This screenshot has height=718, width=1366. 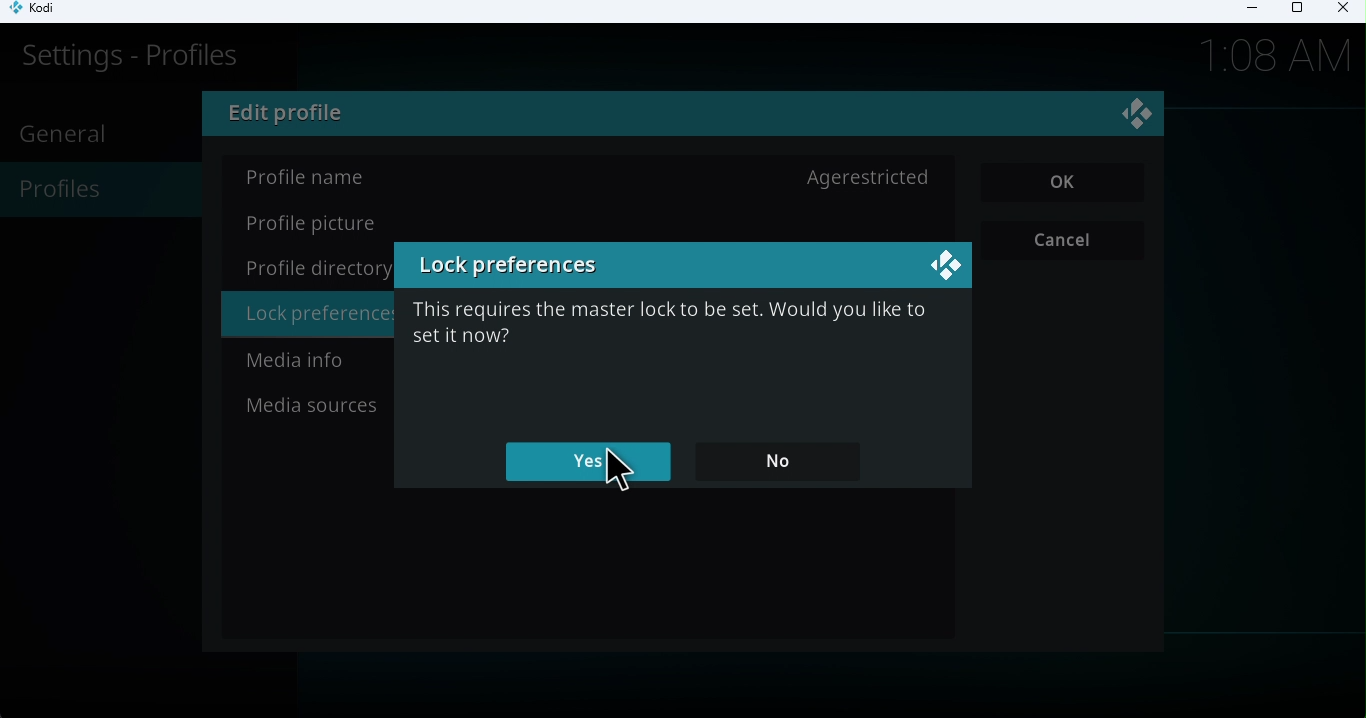 What do you see at coordinates (590, 177) in the screenshot?
I see `Profile name` at bounding box center [590, 177].